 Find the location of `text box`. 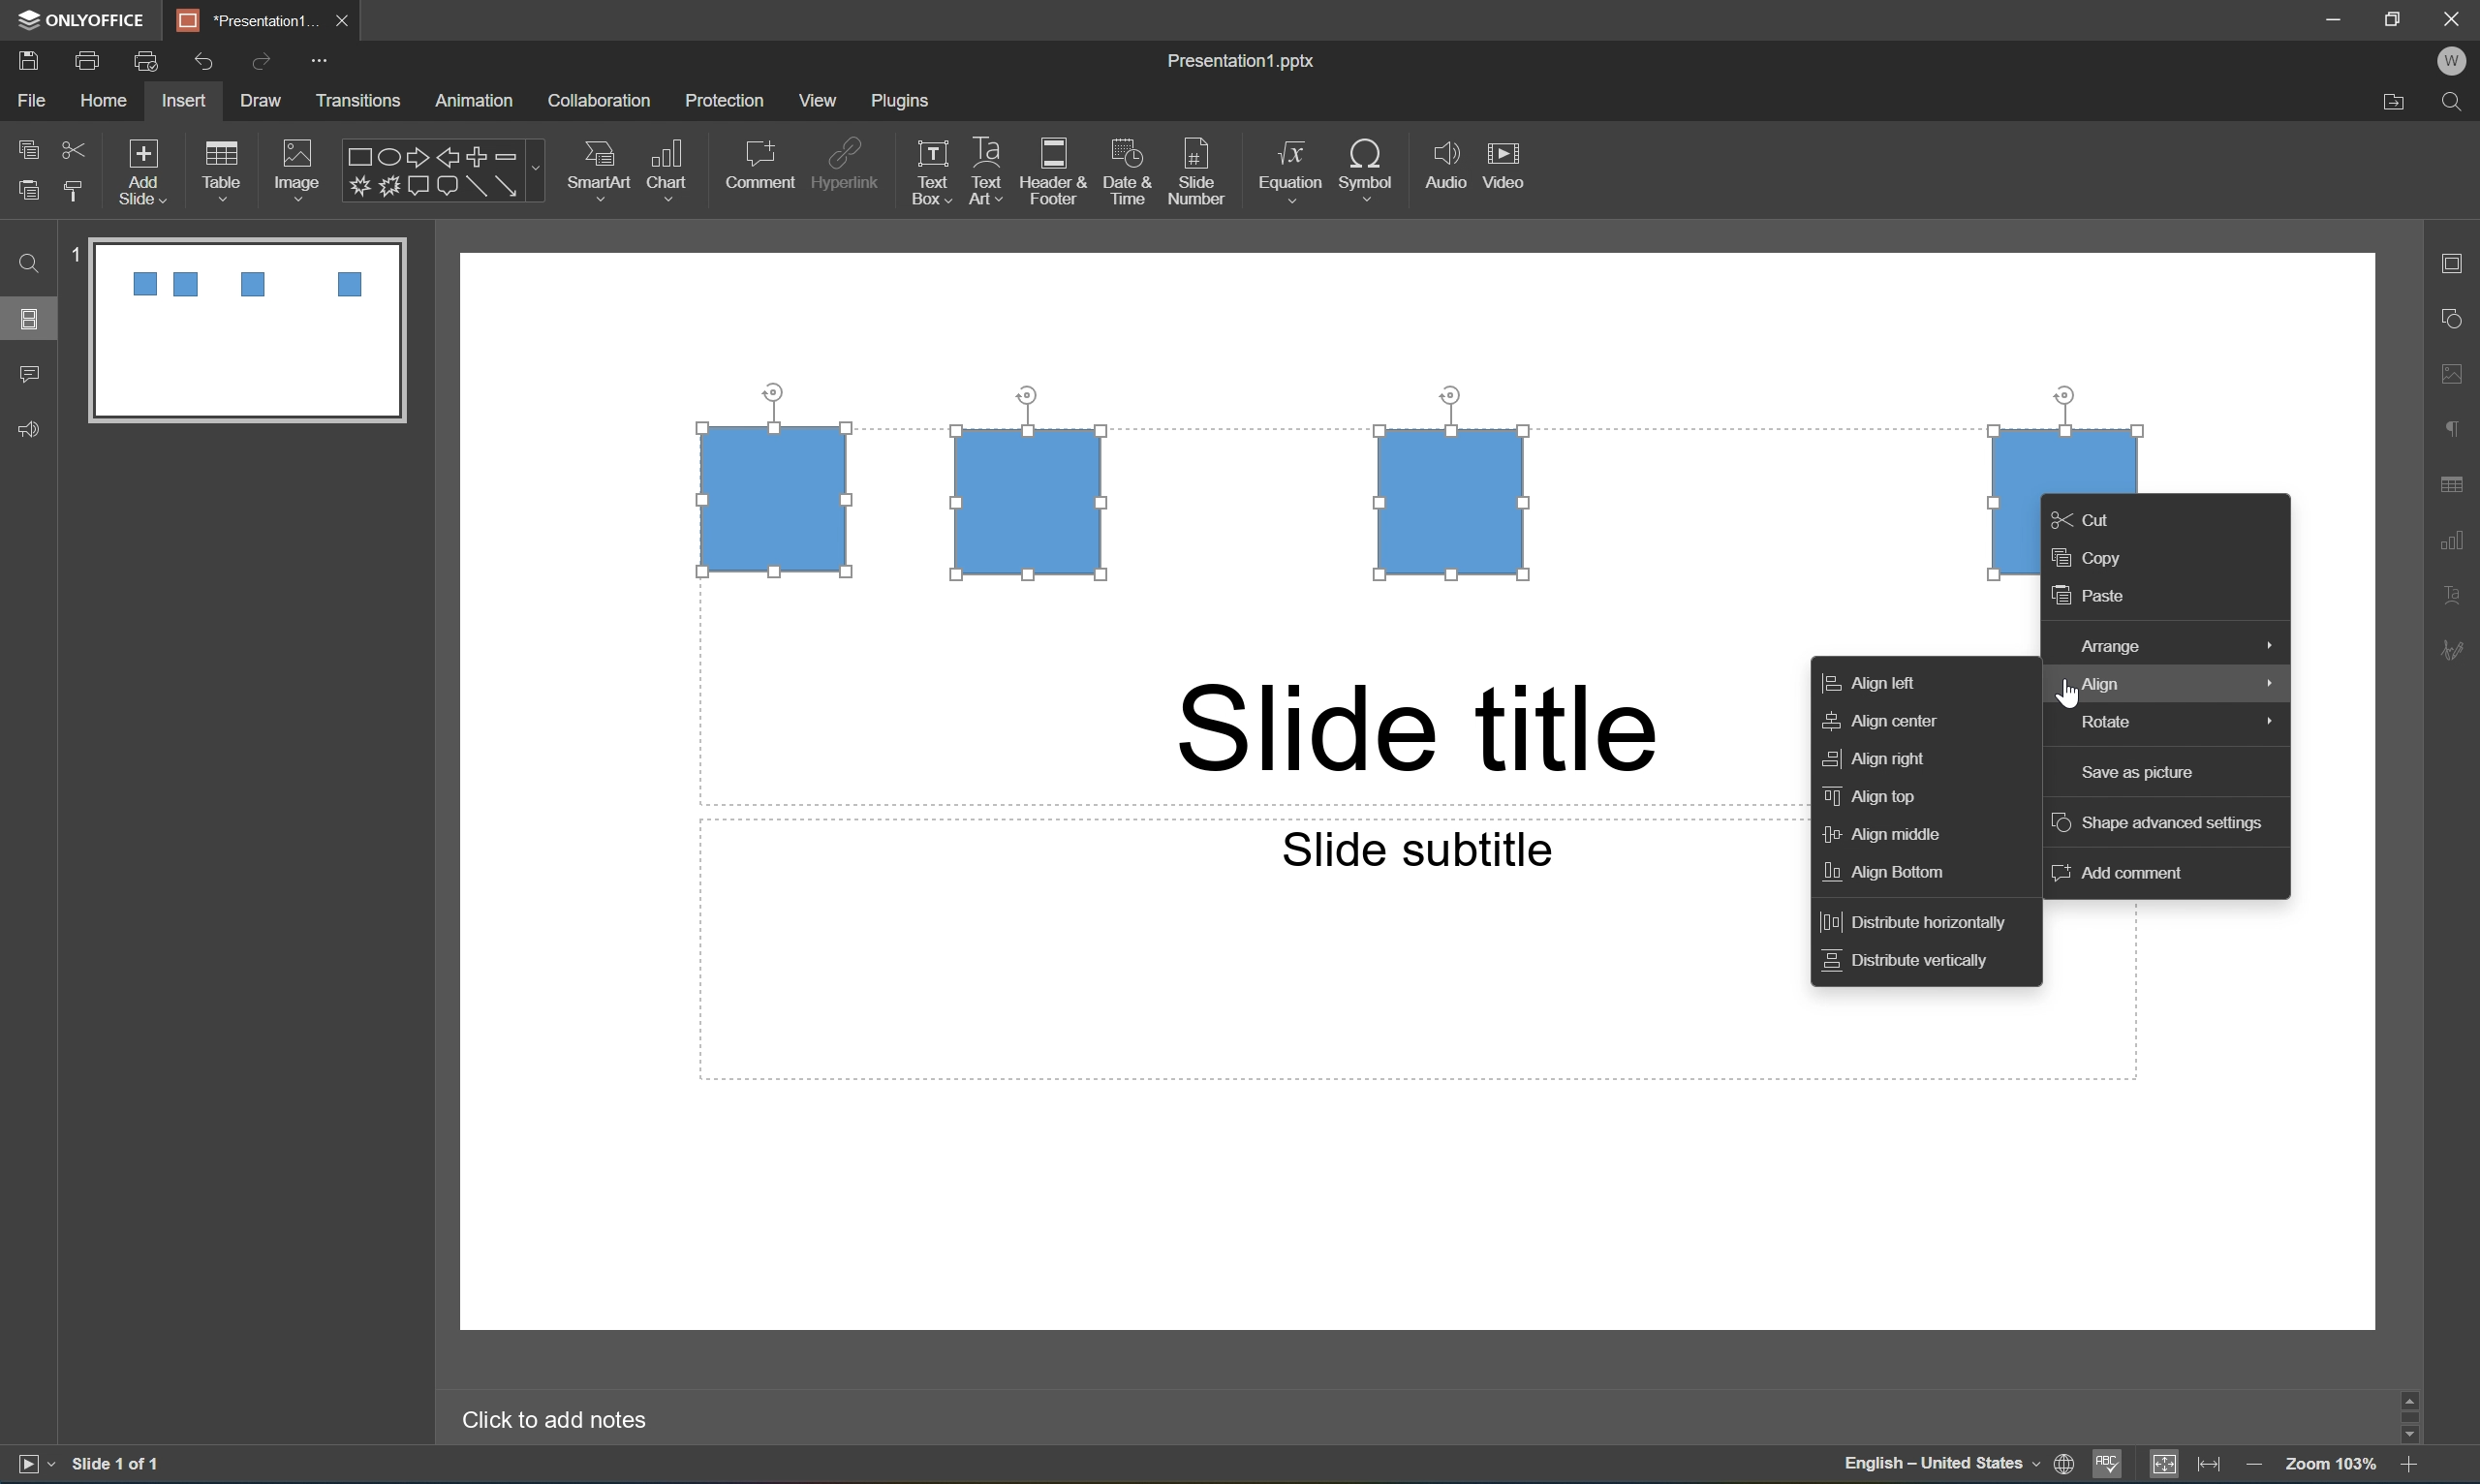

text box is located at coordinates (926, 174).